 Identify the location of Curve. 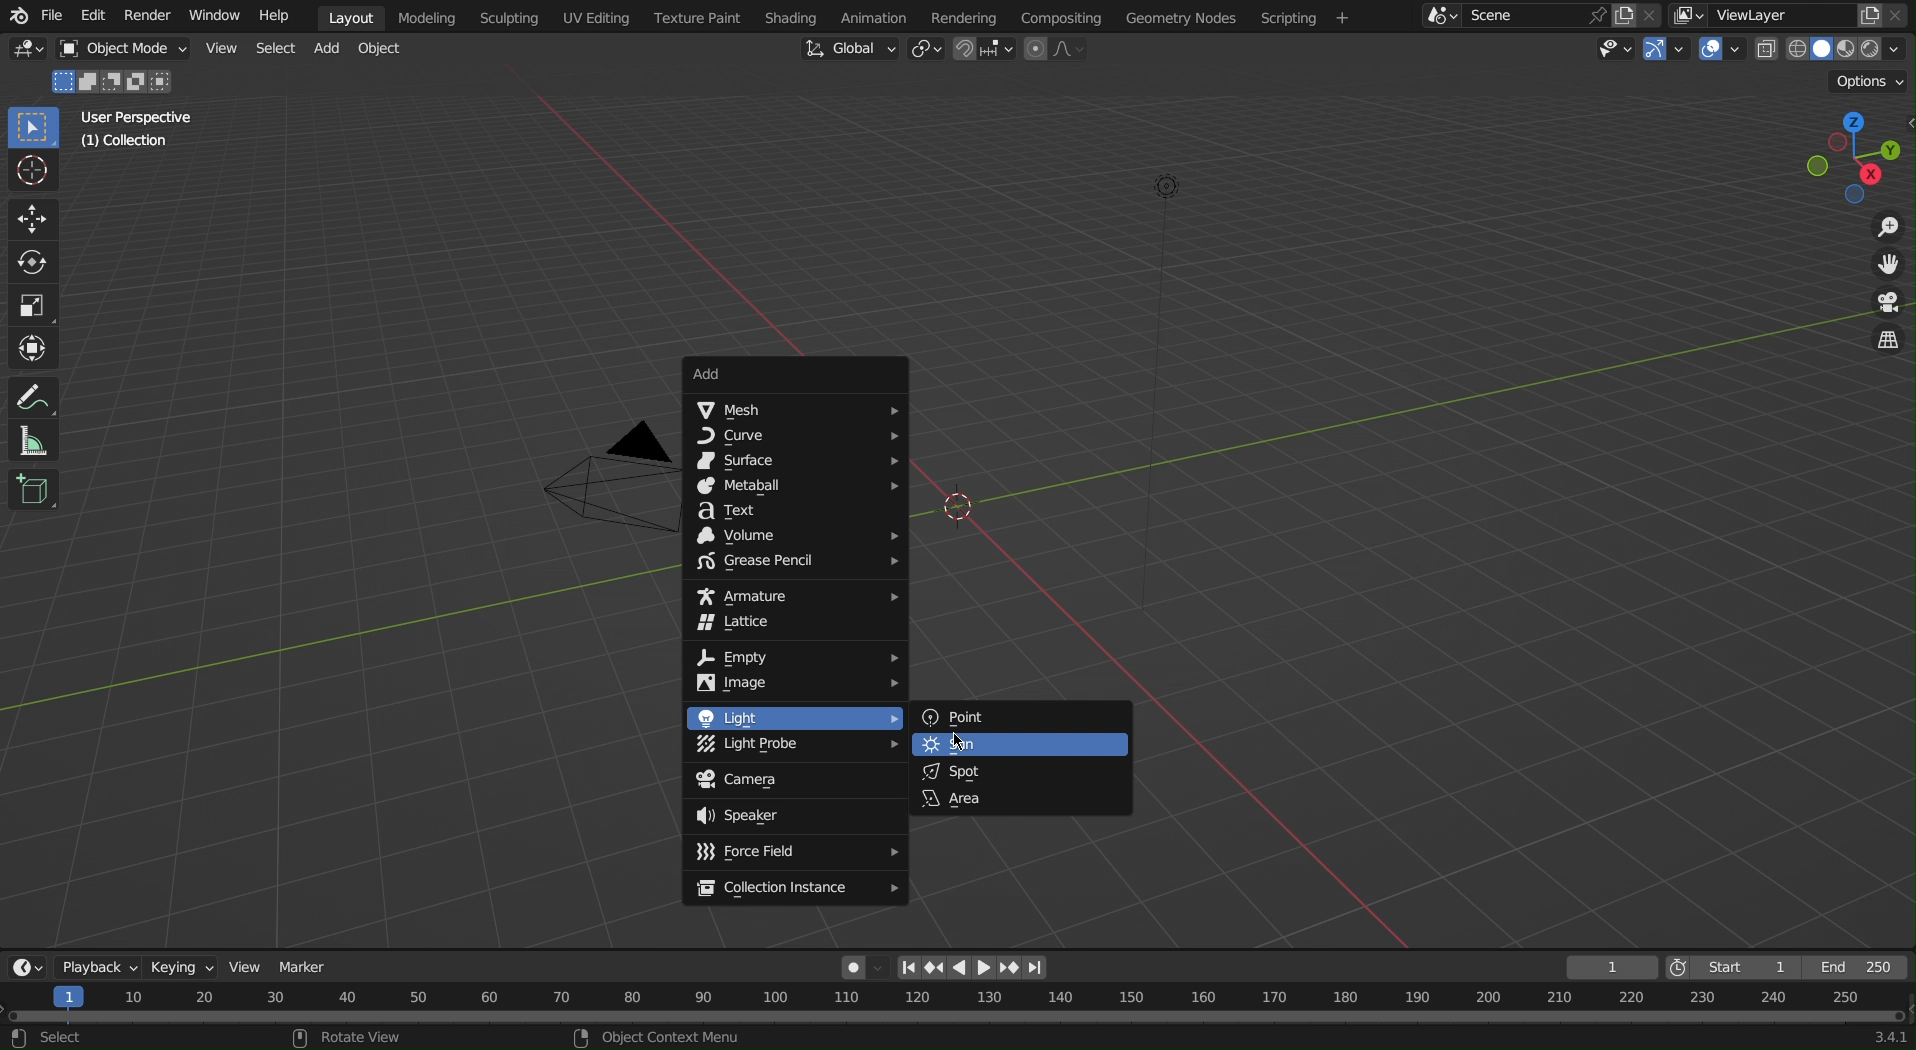
(796, 438).